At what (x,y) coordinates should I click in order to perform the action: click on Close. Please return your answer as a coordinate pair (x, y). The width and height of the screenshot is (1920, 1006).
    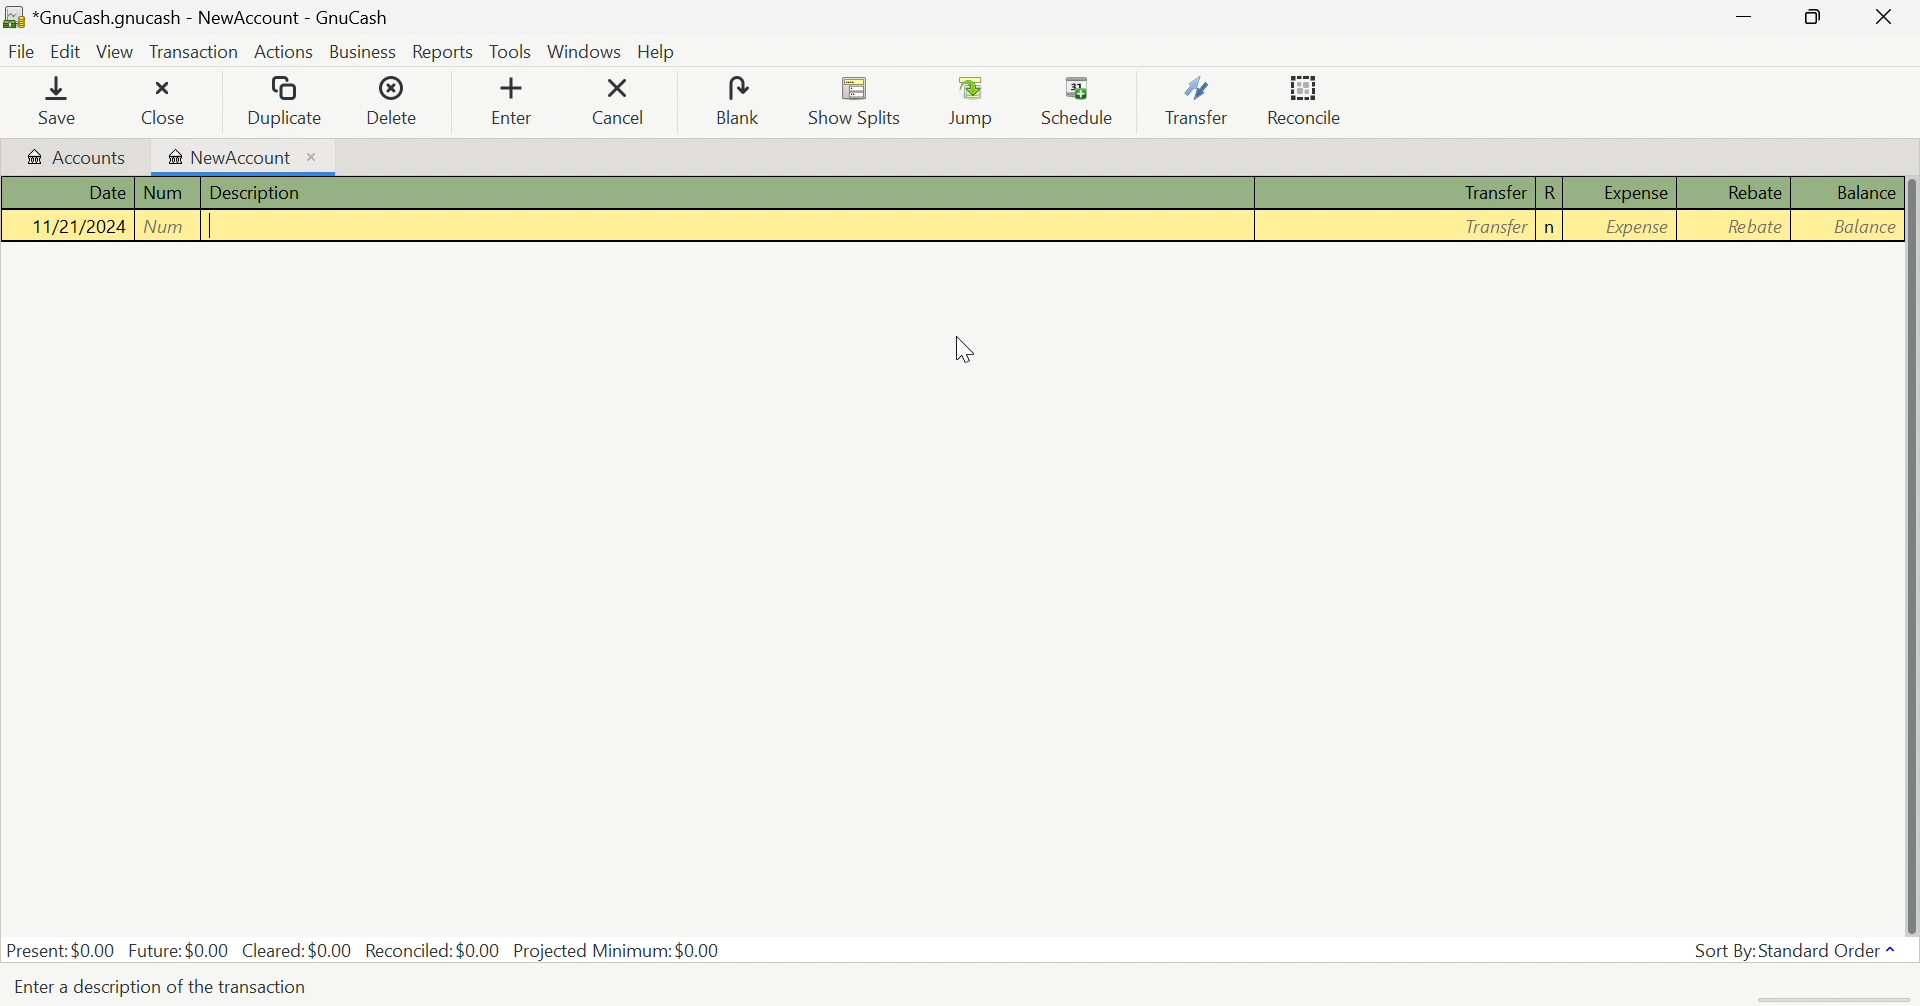
    Looking at the image, I should click on (1881, 19).